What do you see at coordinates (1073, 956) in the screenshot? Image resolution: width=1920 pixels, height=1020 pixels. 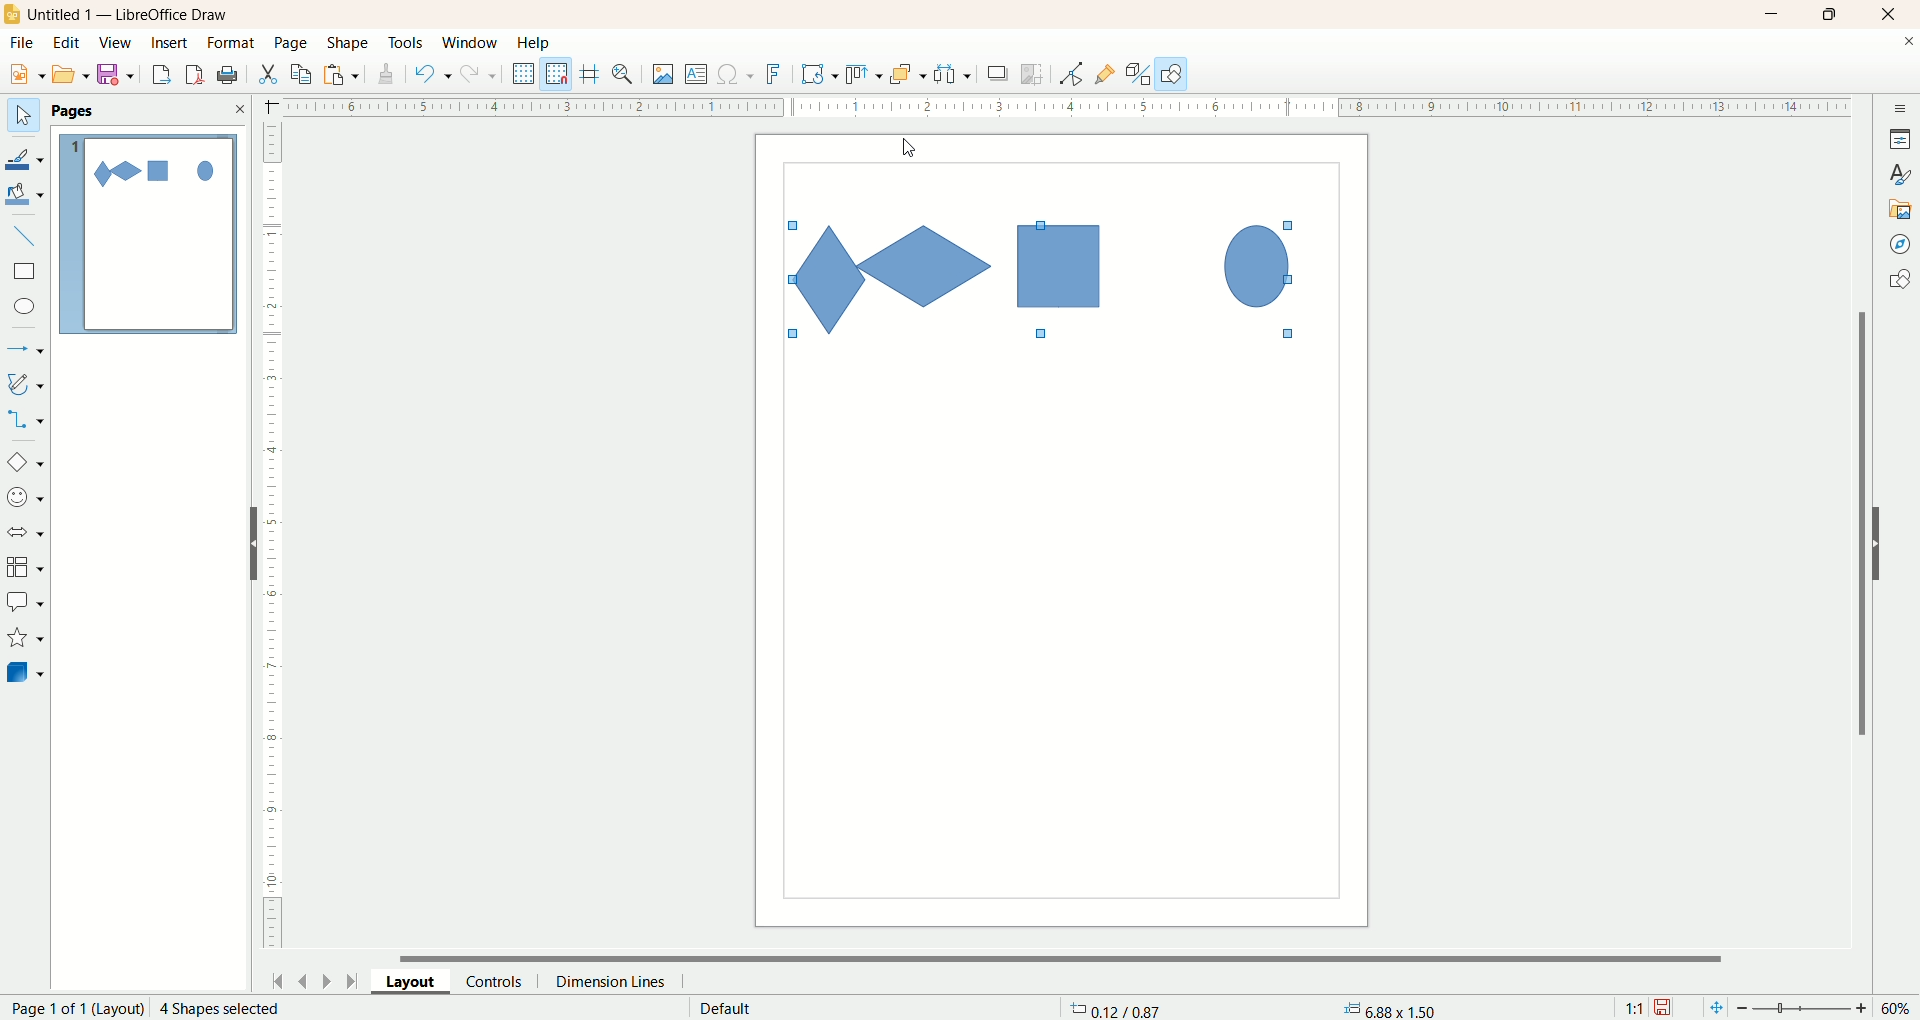 I see `horizontal scroll bar` at bounding box center [1073, 956].